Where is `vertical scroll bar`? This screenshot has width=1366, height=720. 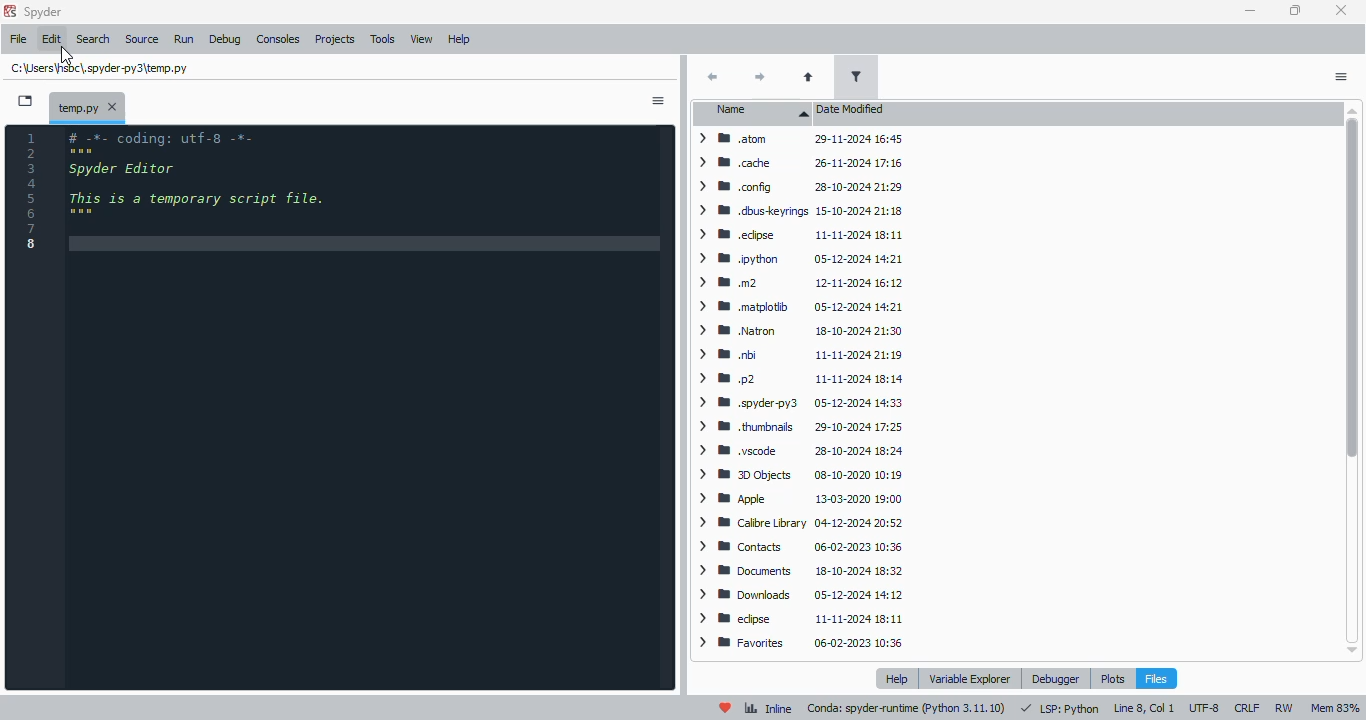 vertical scroll bar is located at coordinates (1349, 380).